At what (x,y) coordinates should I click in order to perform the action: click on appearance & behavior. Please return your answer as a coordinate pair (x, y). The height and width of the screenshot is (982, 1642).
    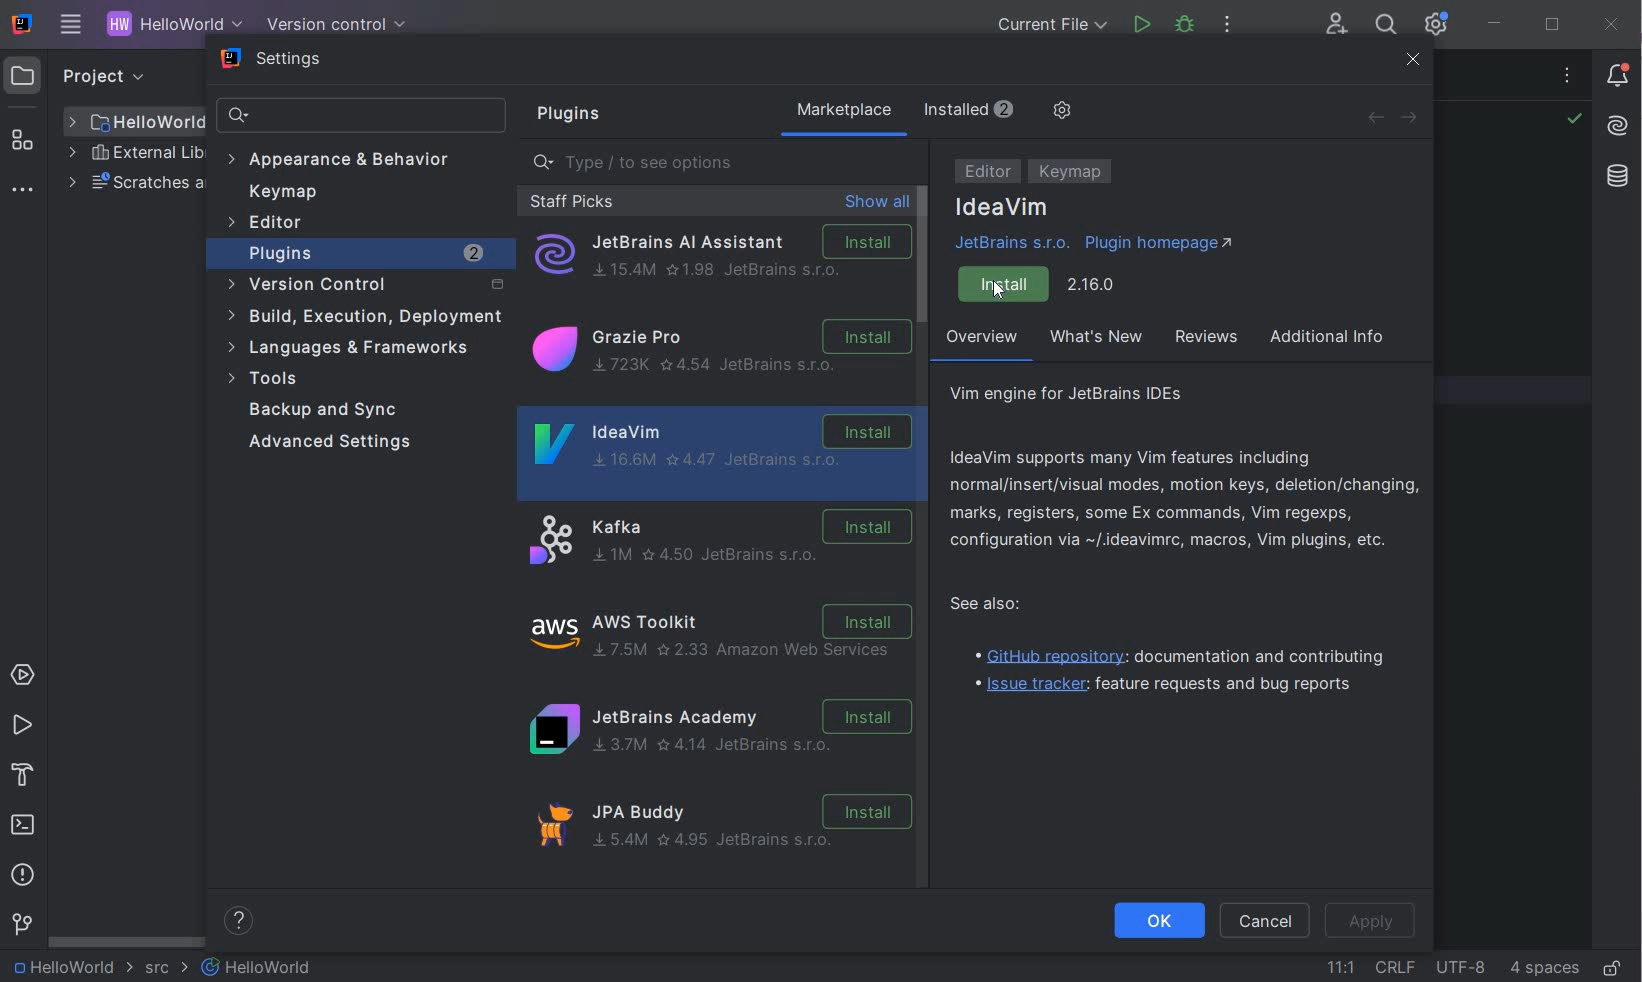
    Looking at the image, I should click on (348, 159).